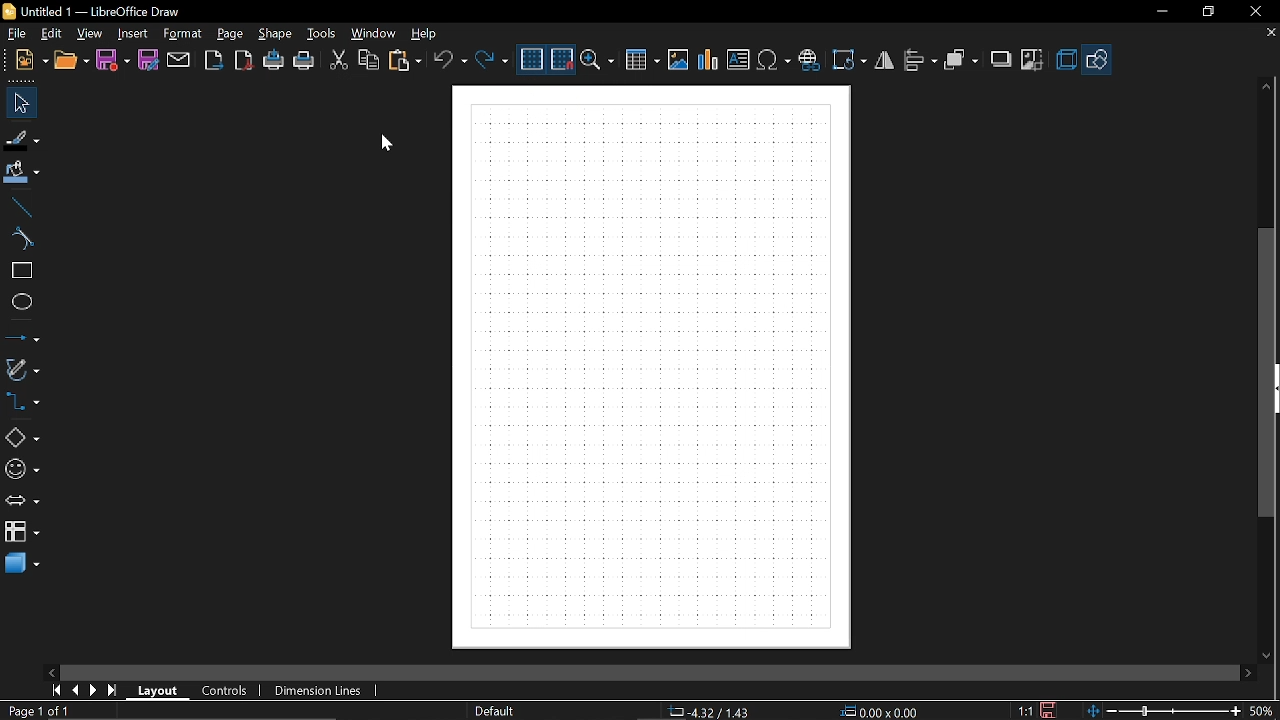  What do you see at coordinates (214, 60) in the screenshot?
I see `export` at bounding box center [214, 60].